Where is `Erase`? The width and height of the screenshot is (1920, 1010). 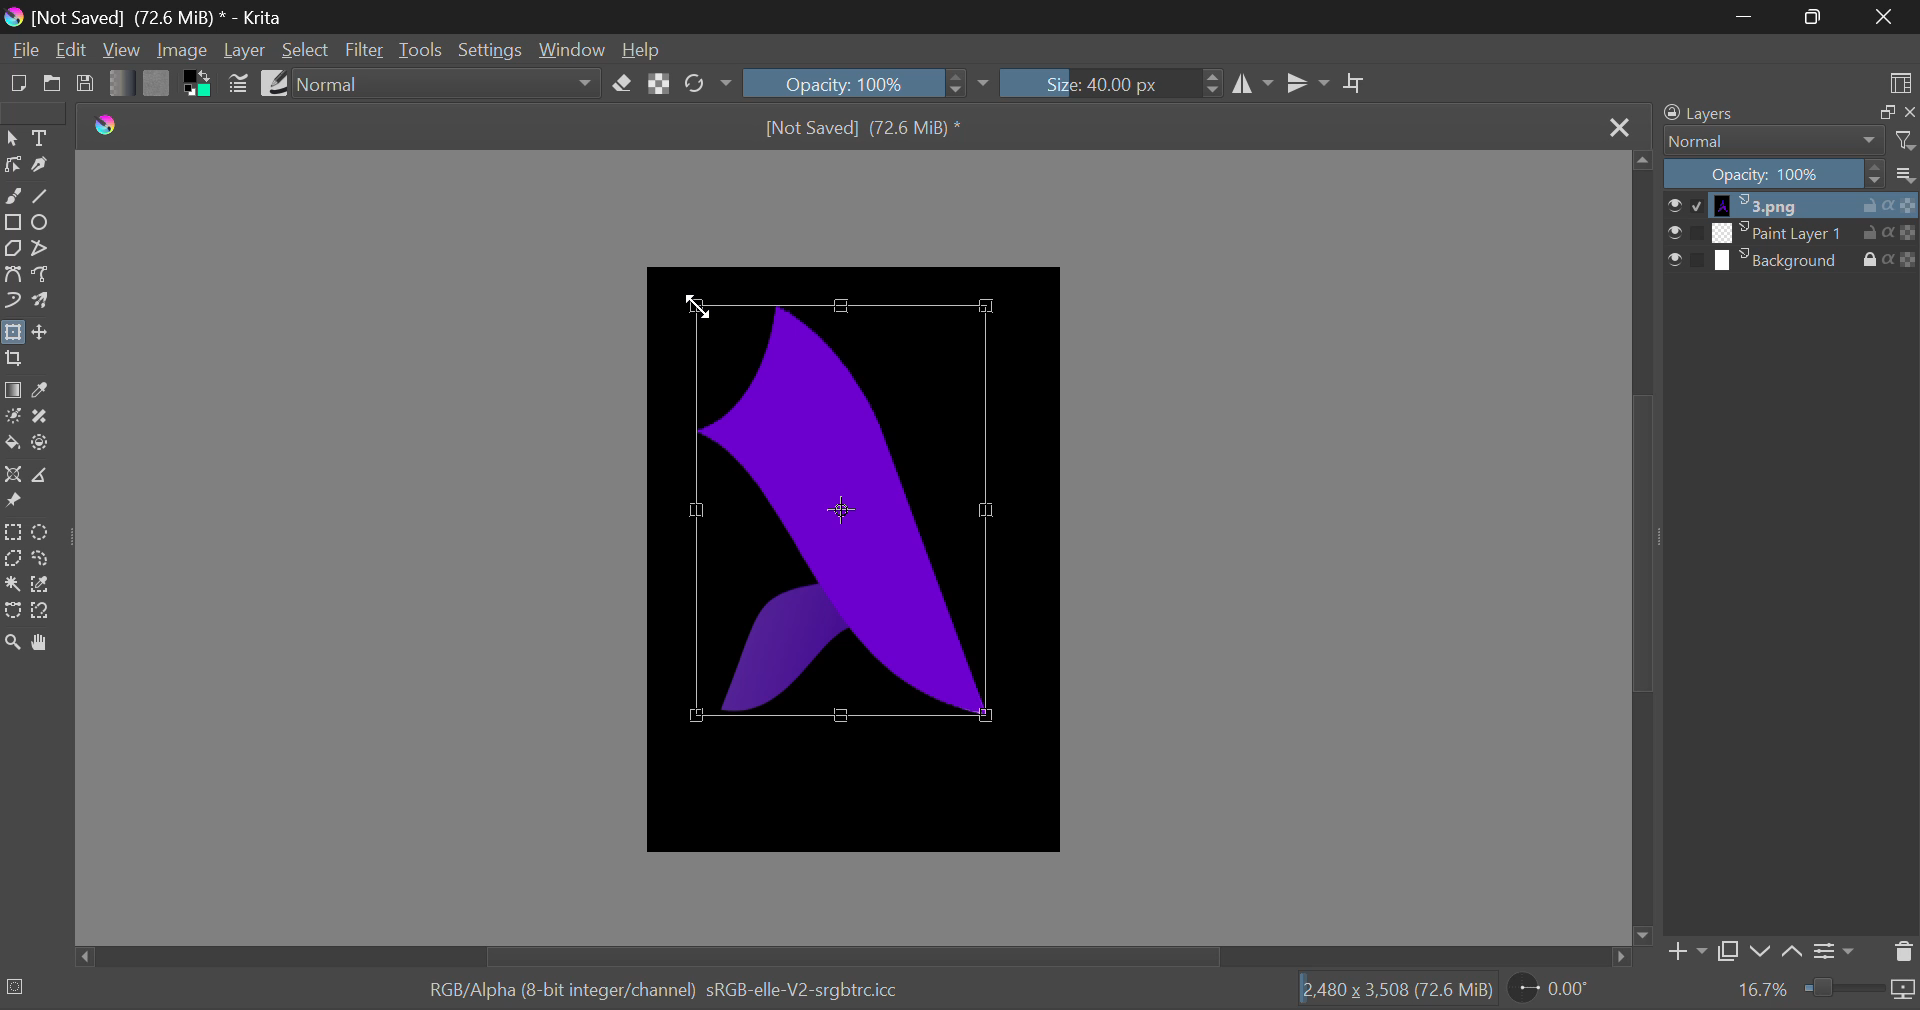 Erase is located at coordinates (623, 84).